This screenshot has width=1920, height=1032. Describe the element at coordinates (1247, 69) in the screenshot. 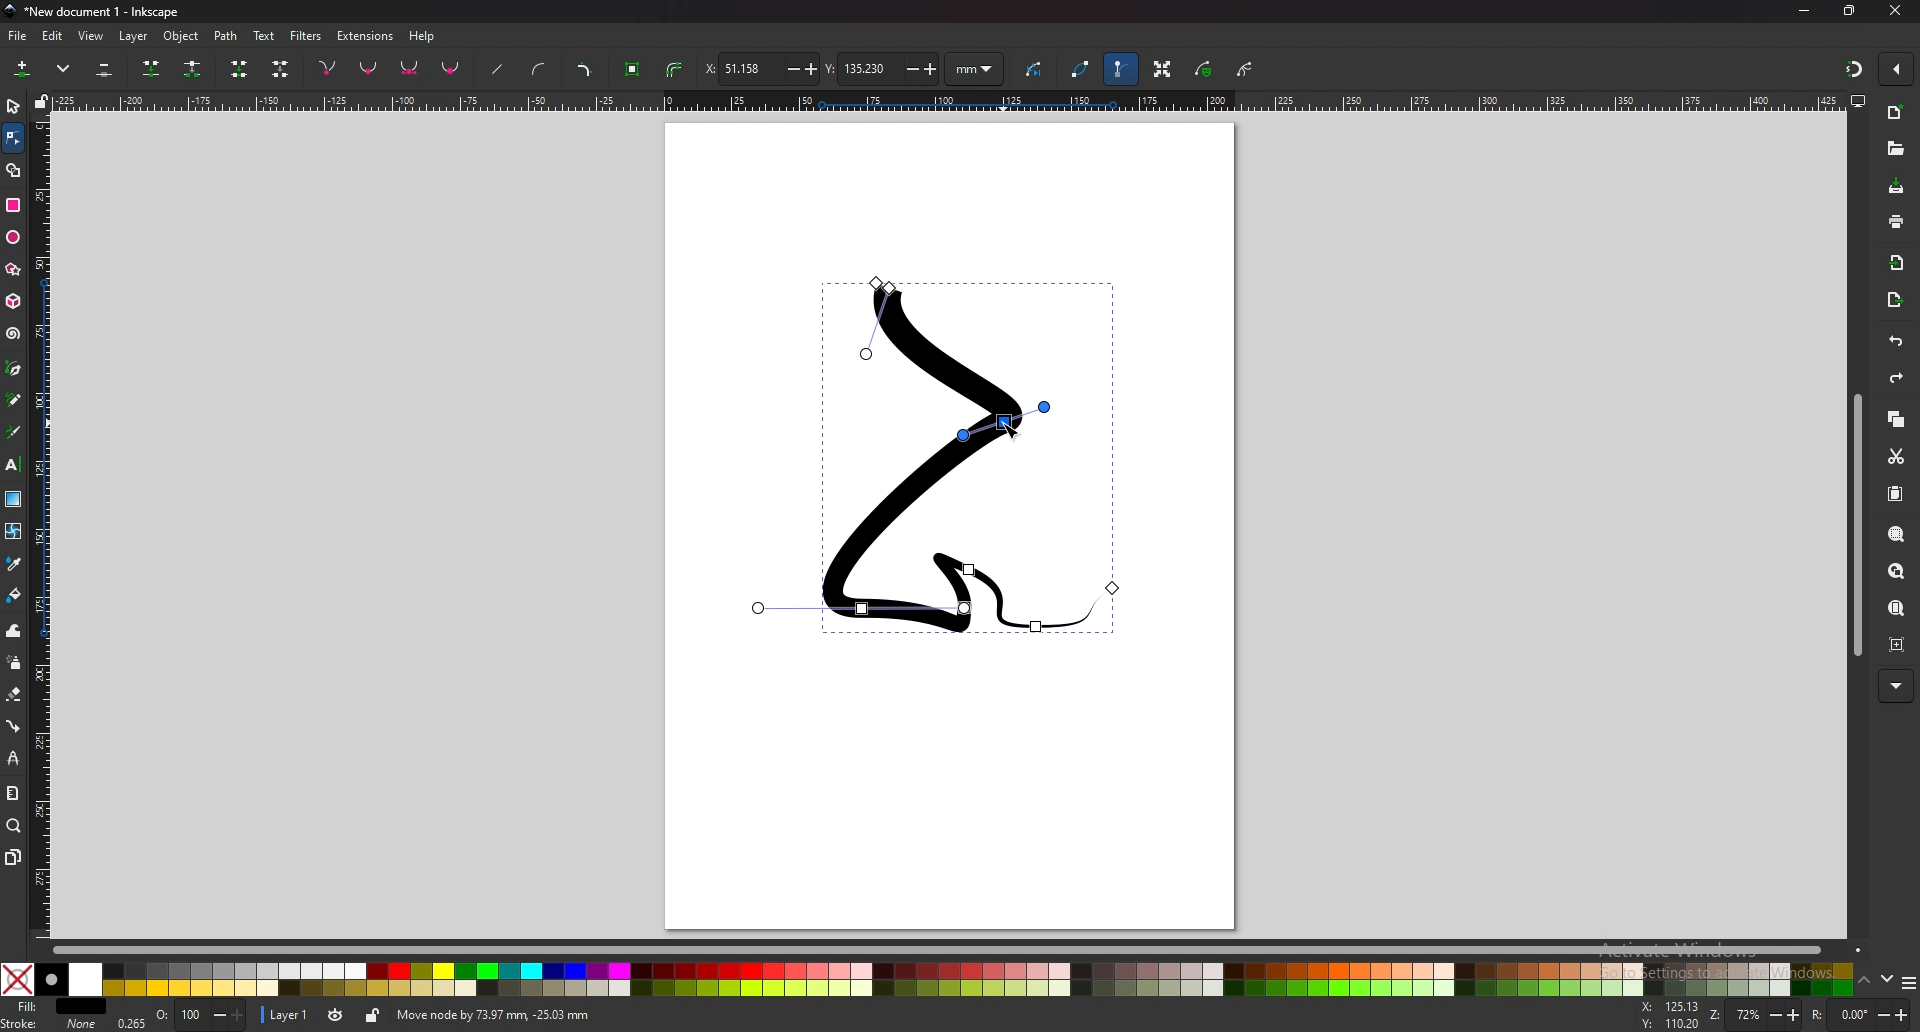

I see `show clipping path` at that location.